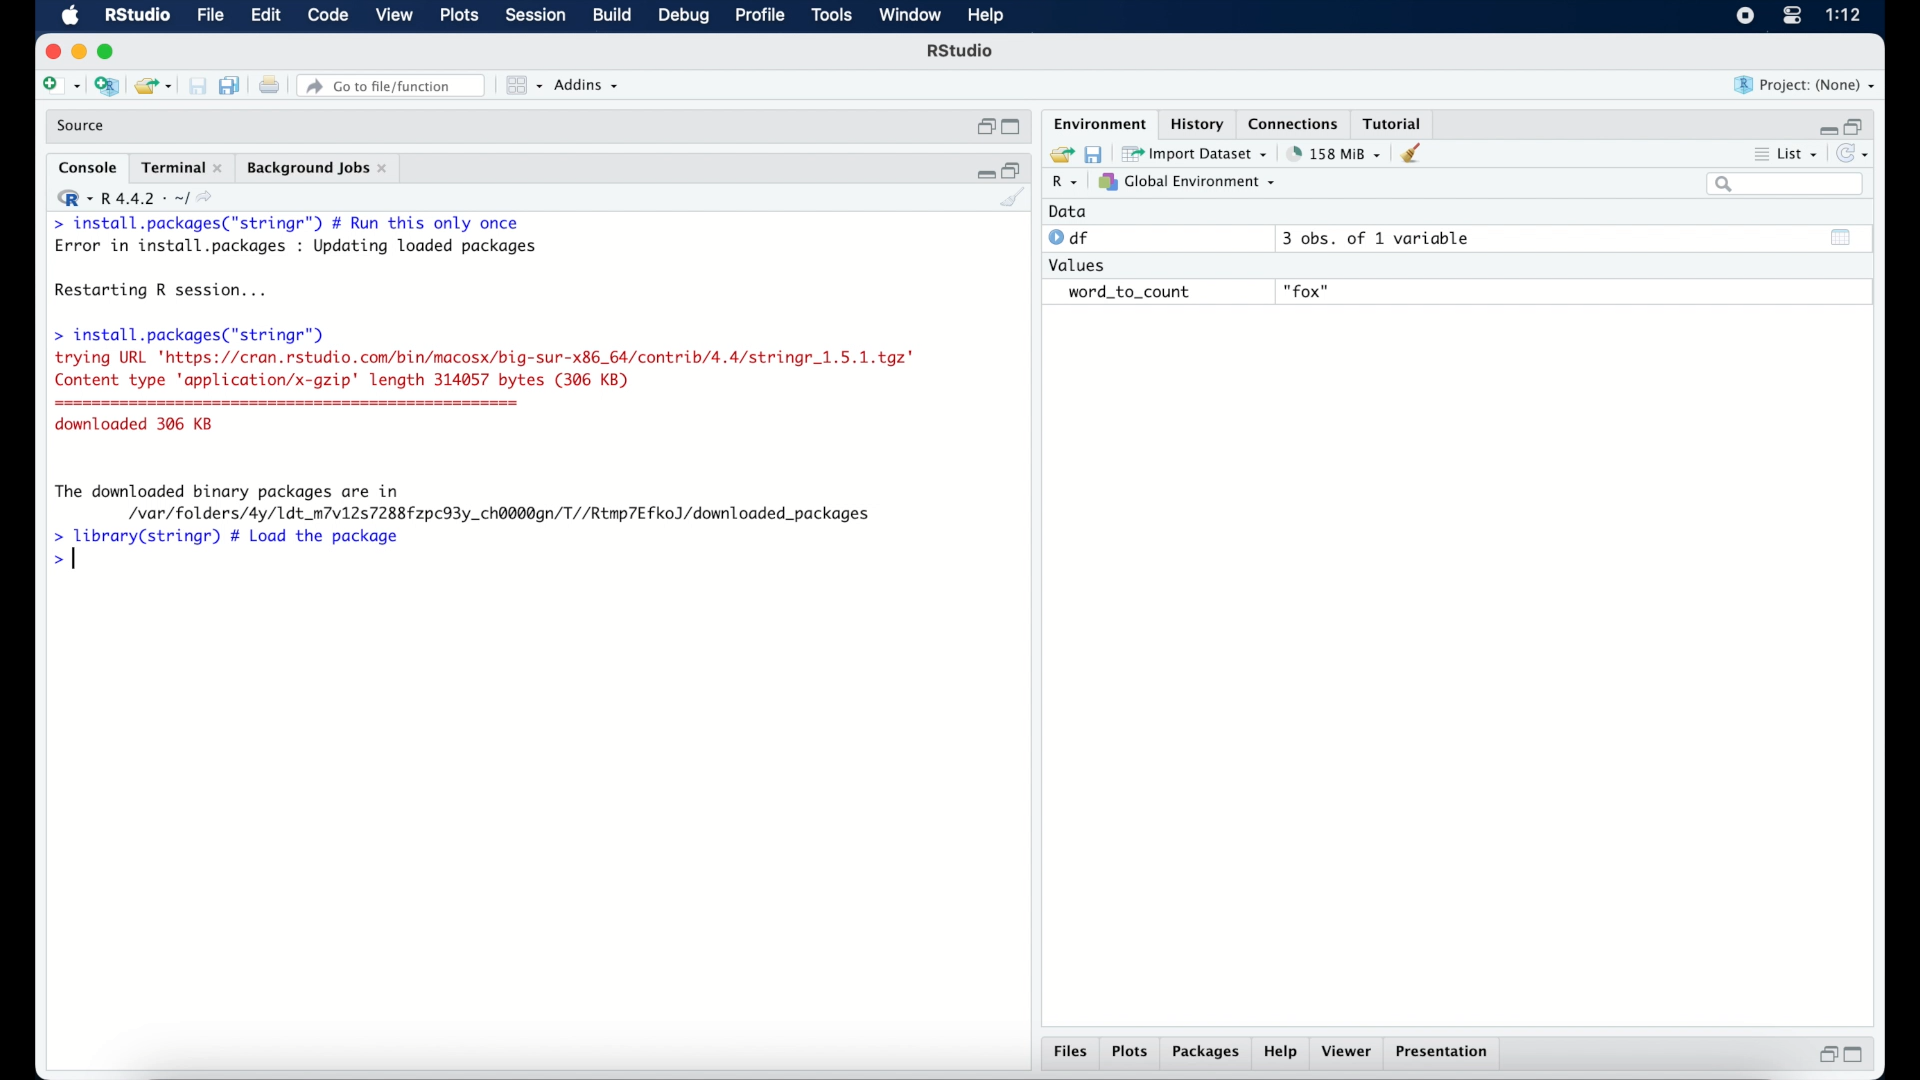  What do you see at coordinates (166, 292) in the screenshot?
I see `Restarting R session...` at bounding box center [166, 292].